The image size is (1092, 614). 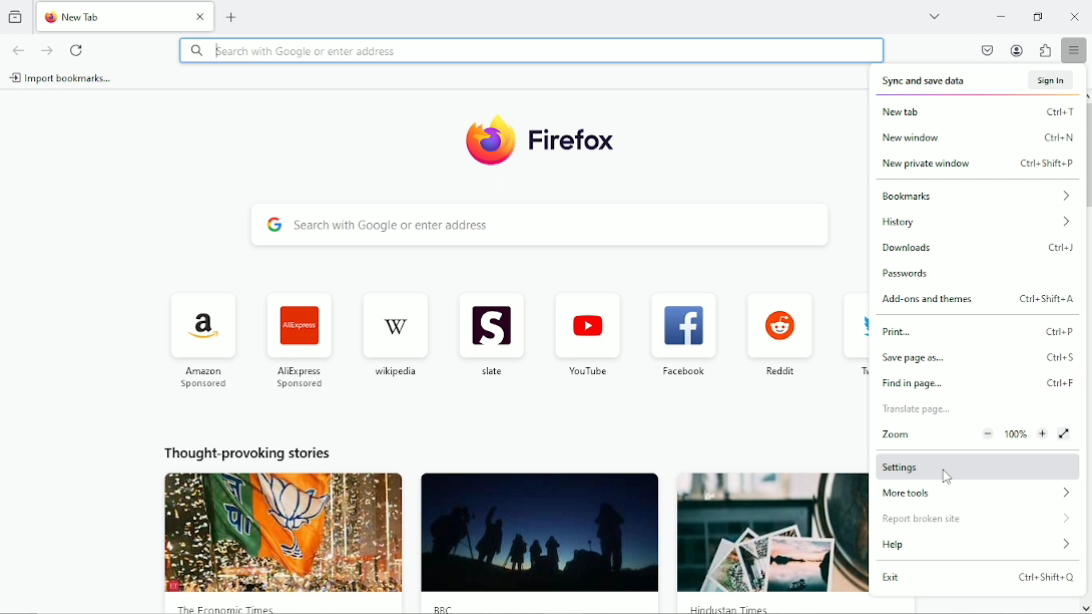 I want to click on new tab, so click(x=233, y=17).